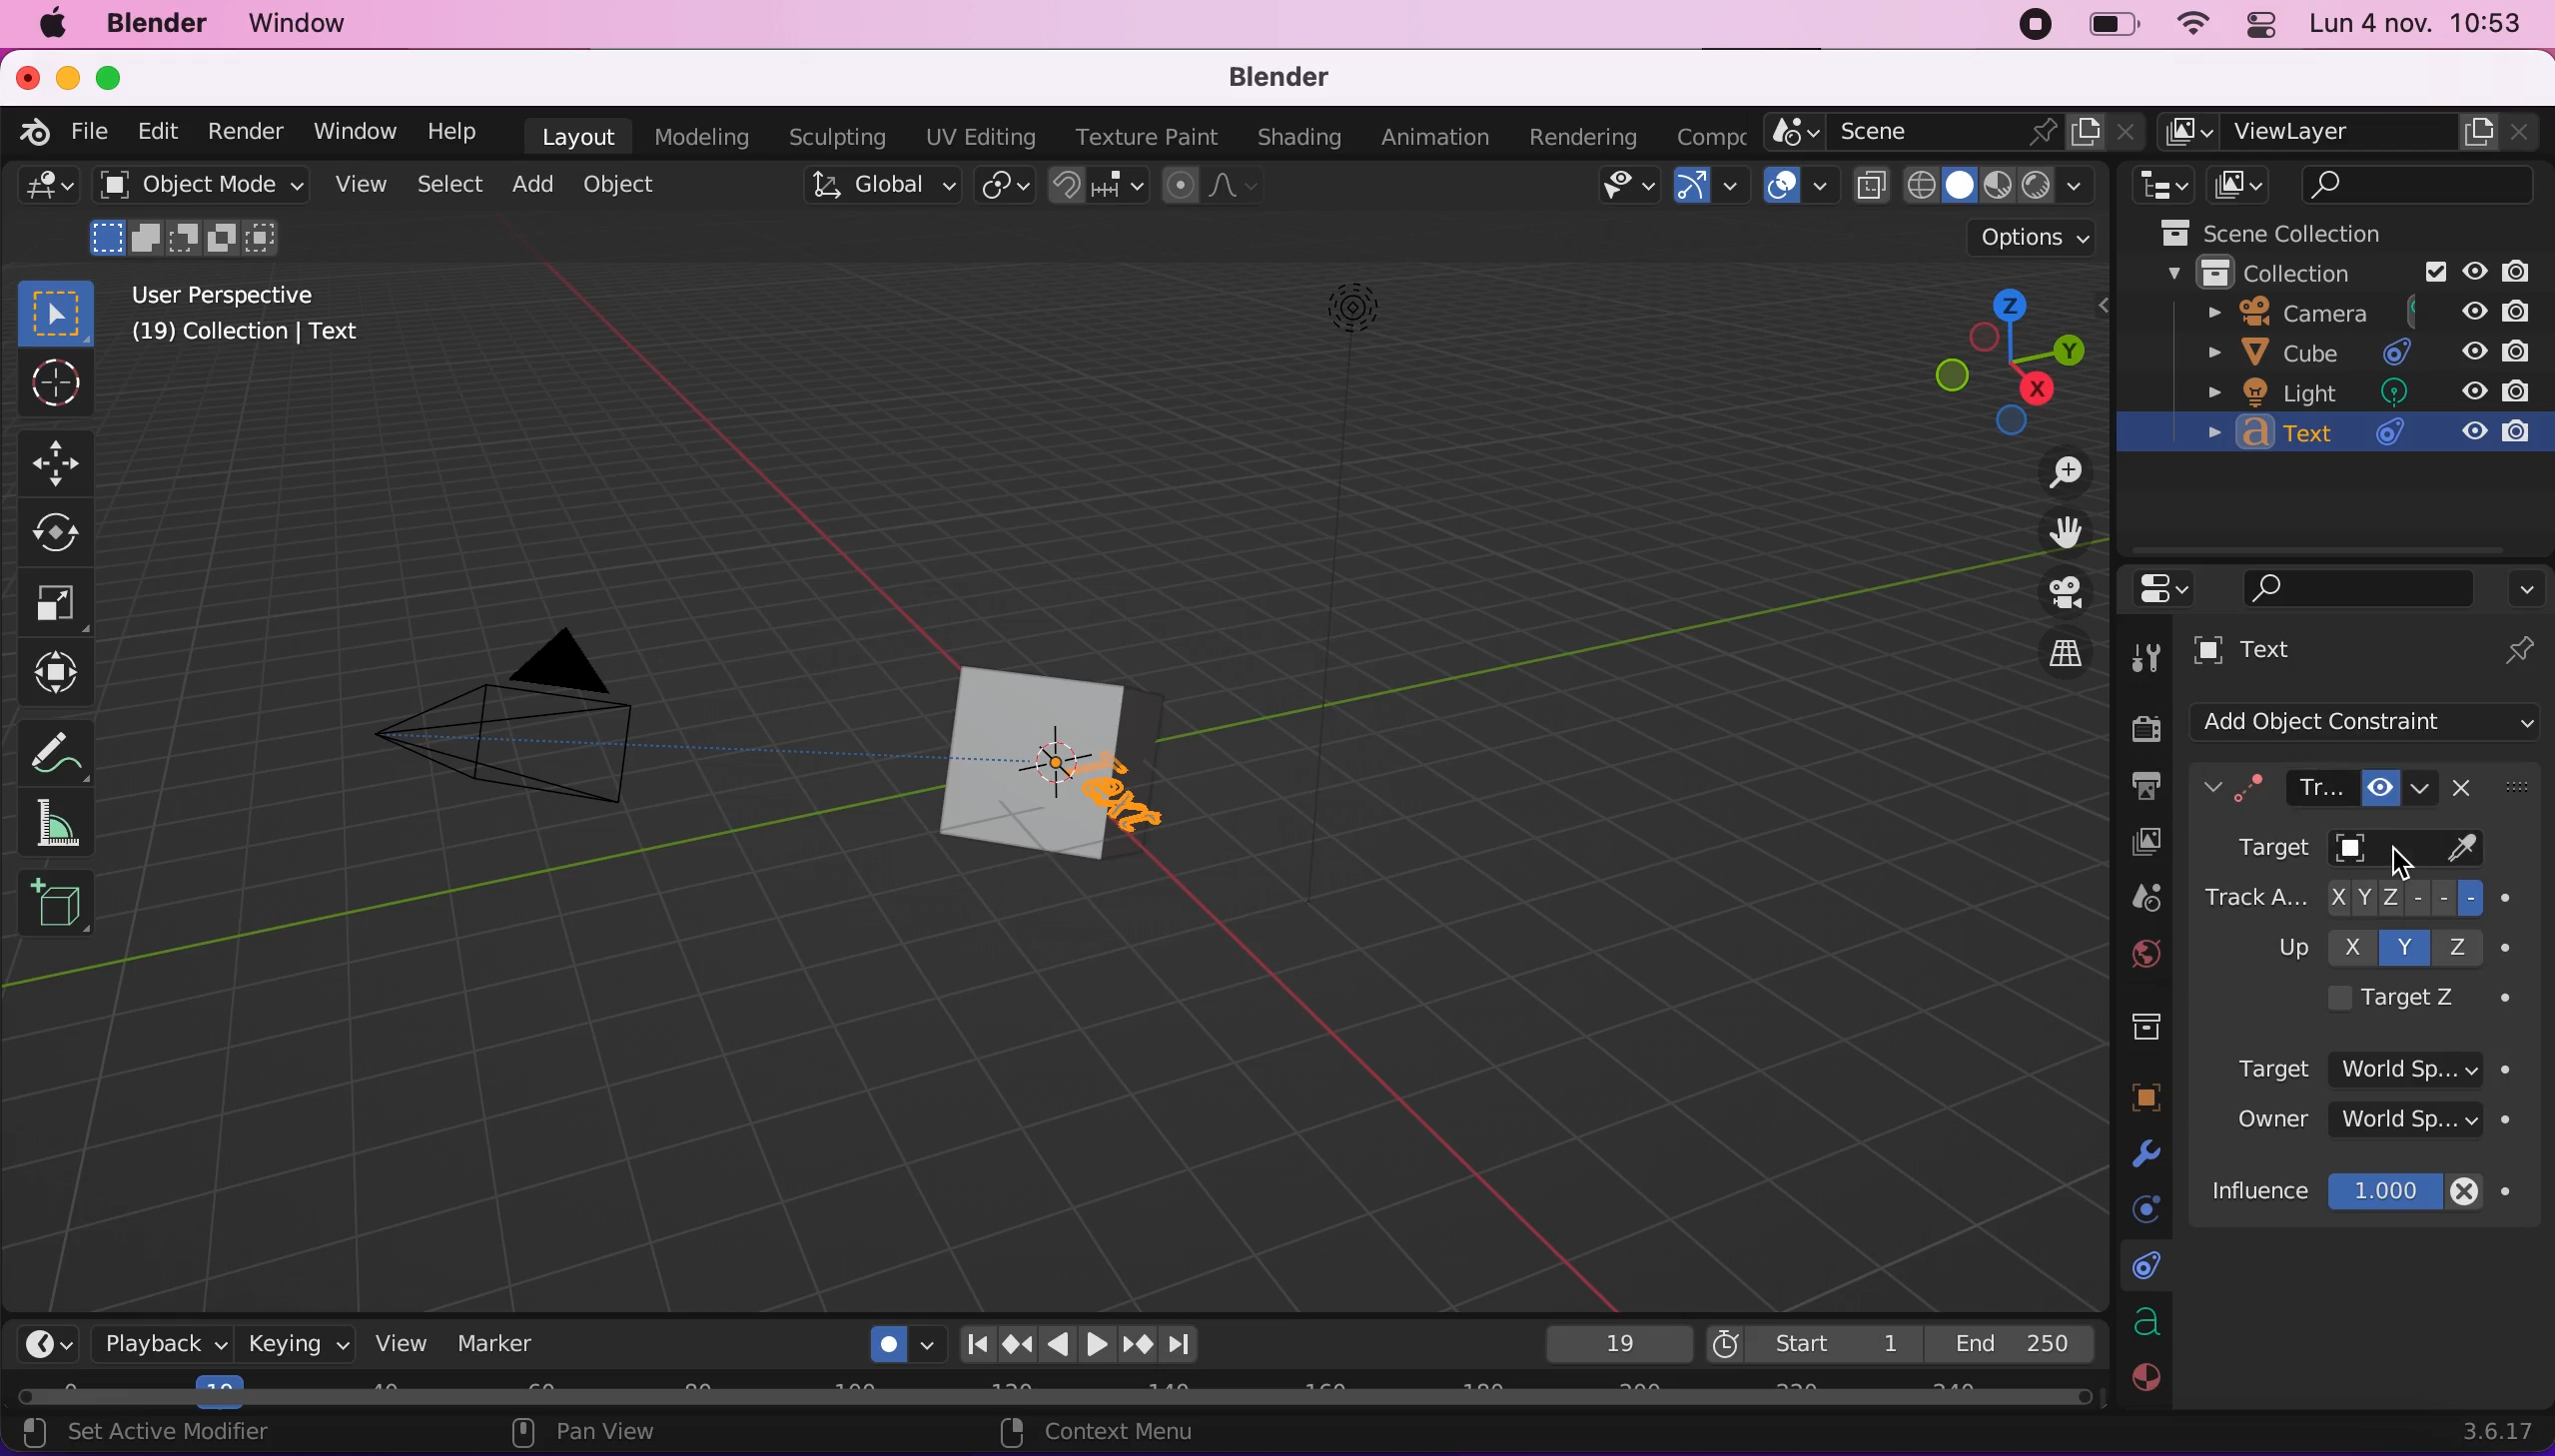 This screenshot has height=1456, width=2555. Describe the element at coordinates (2146, 897) in the screenshot. I see `scene` at that location.